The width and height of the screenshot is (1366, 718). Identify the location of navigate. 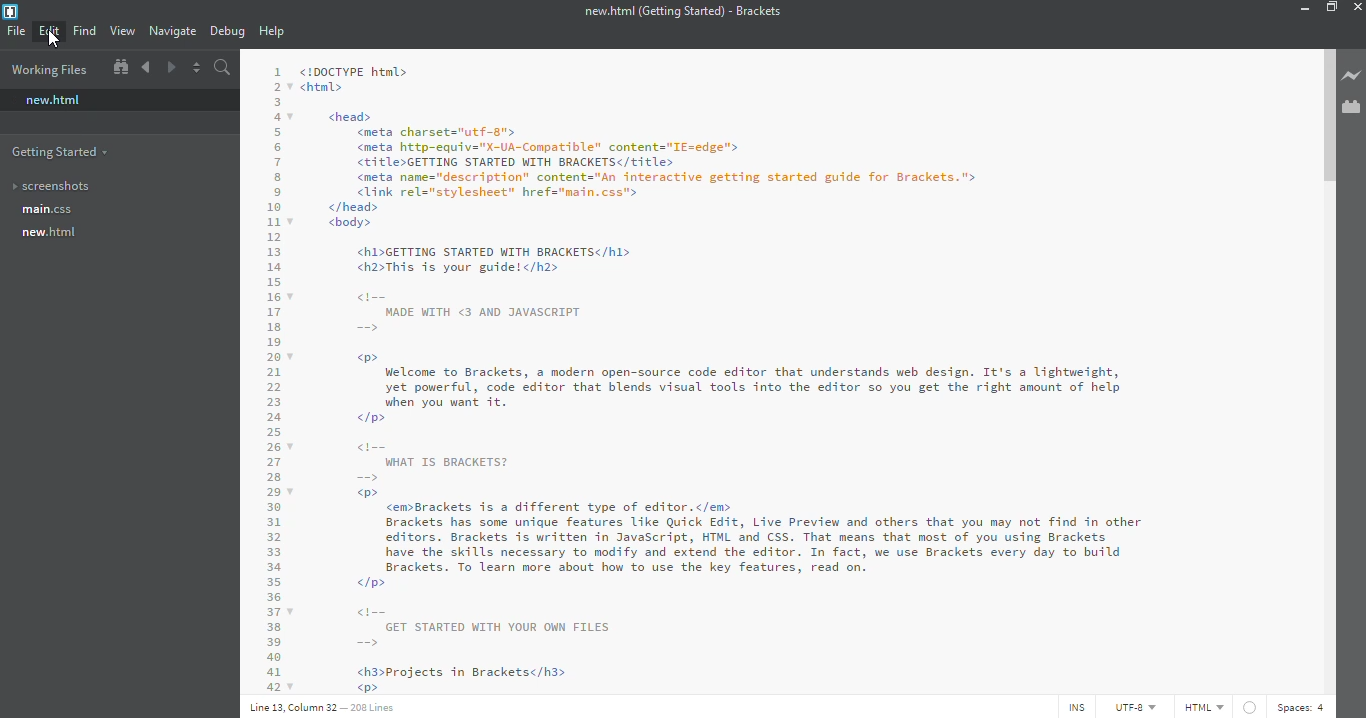
(174, 31).